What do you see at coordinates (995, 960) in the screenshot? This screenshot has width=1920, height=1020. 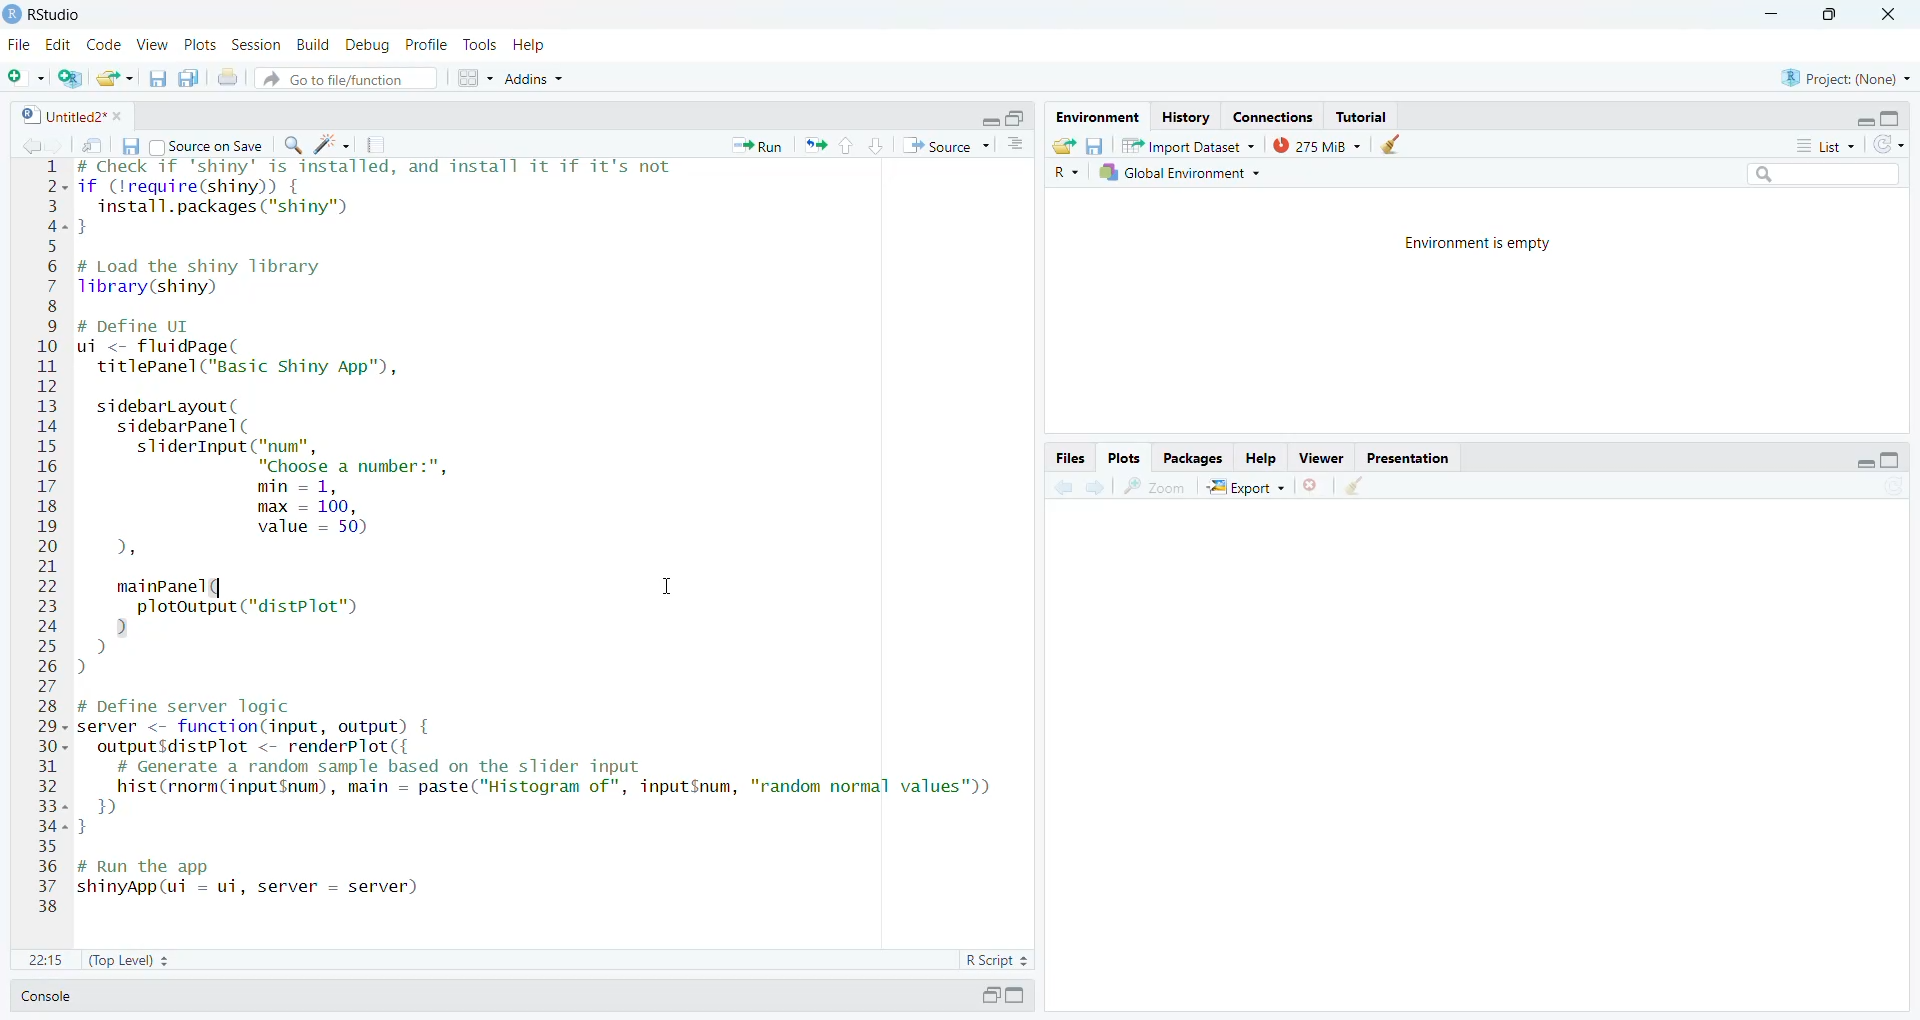 I see `R Script` at bounding box center [995, 960].